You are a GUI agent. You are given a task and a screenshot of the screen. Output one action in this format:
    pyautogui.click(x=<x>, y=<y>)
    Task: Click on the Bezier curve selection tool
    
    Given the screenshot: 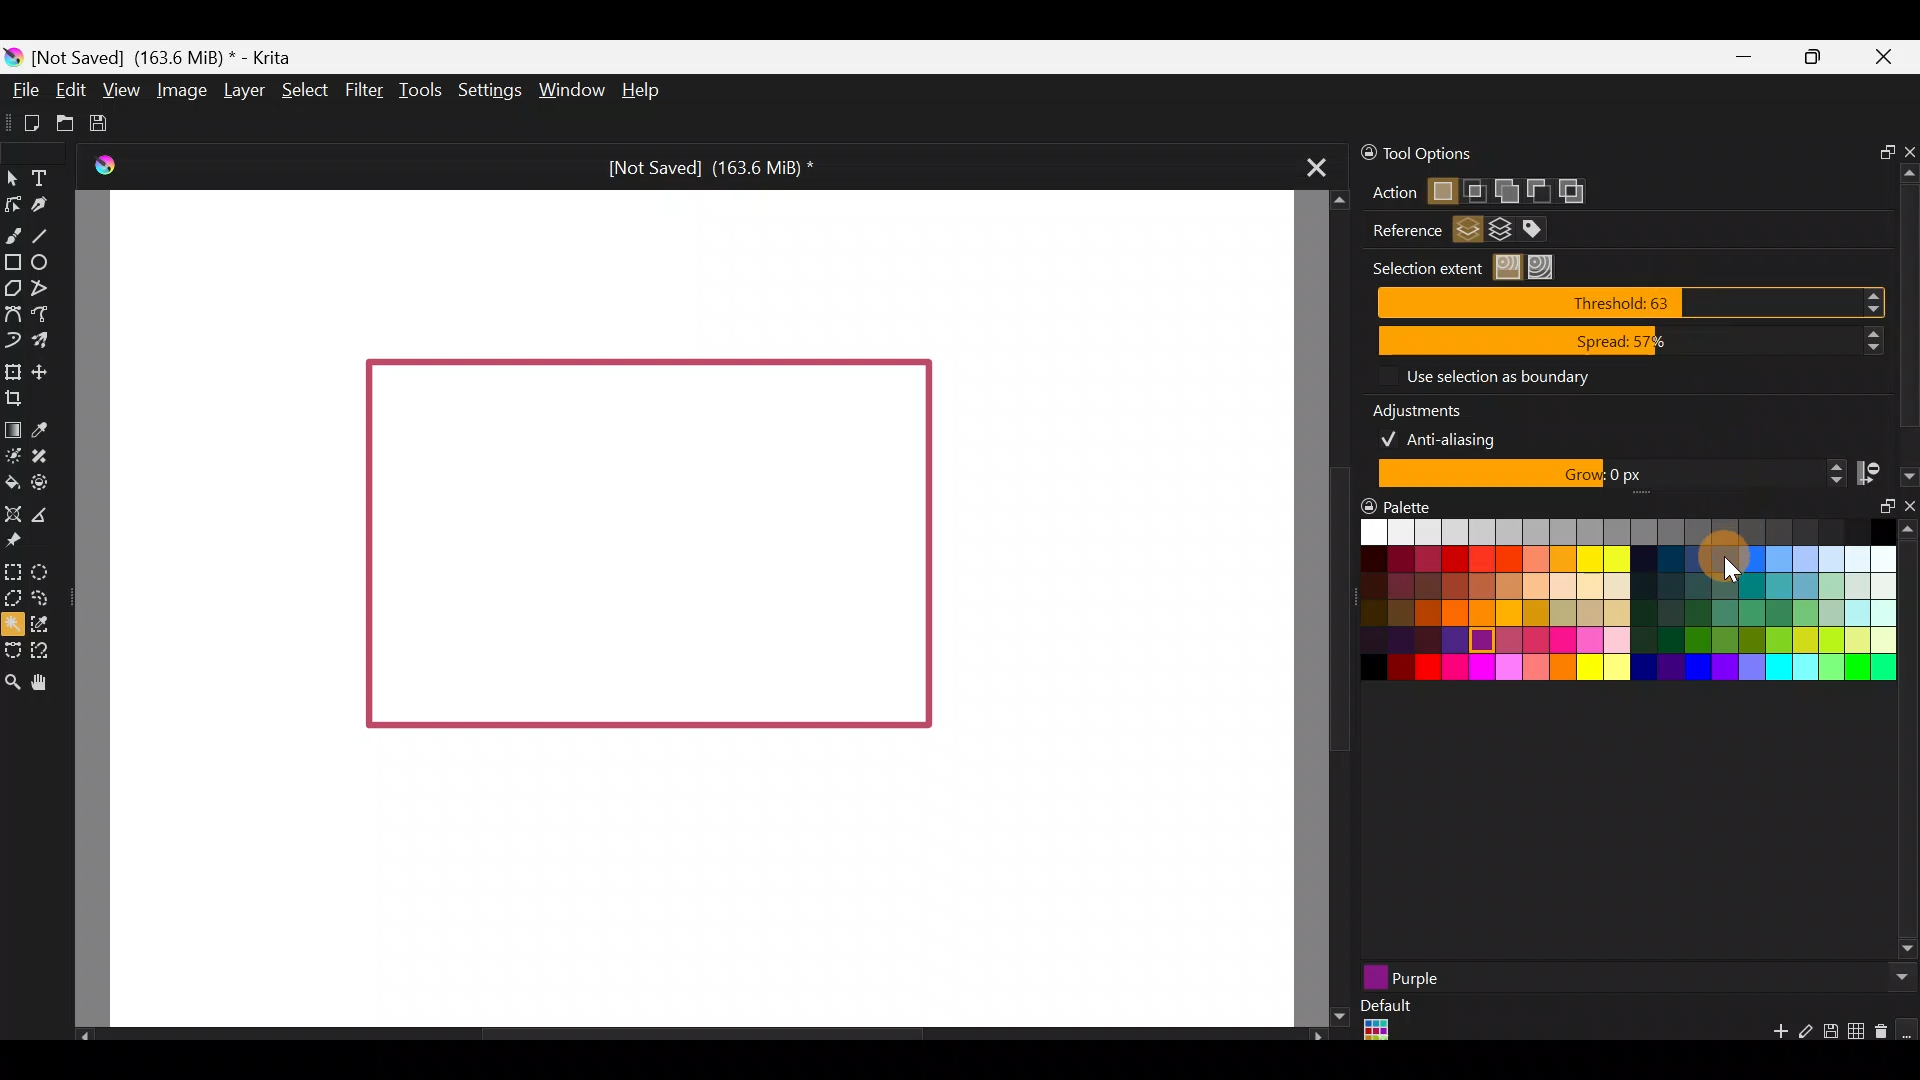 What is the action you would take?
    pyautogui.click(x=12, y=652)
    